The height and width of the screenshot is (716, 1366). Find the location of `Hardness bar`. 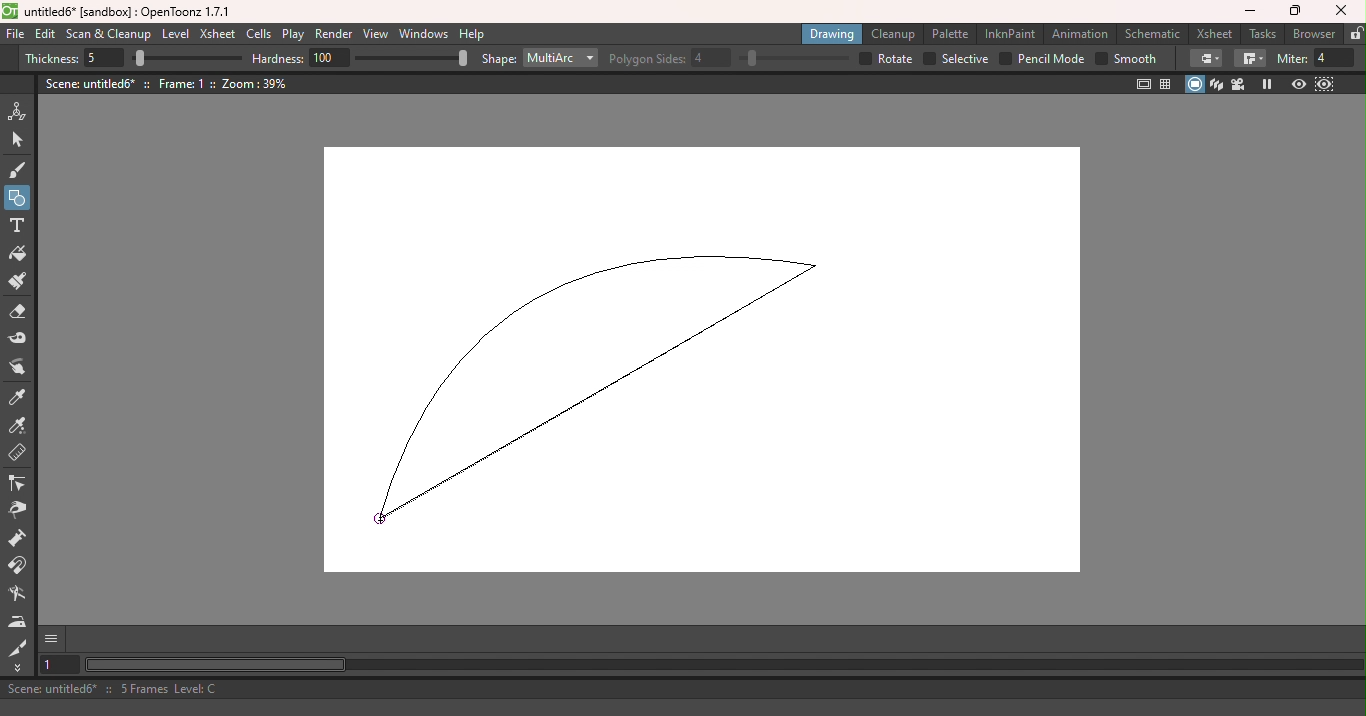

Hardness bar is located at coordinates (412, 58).